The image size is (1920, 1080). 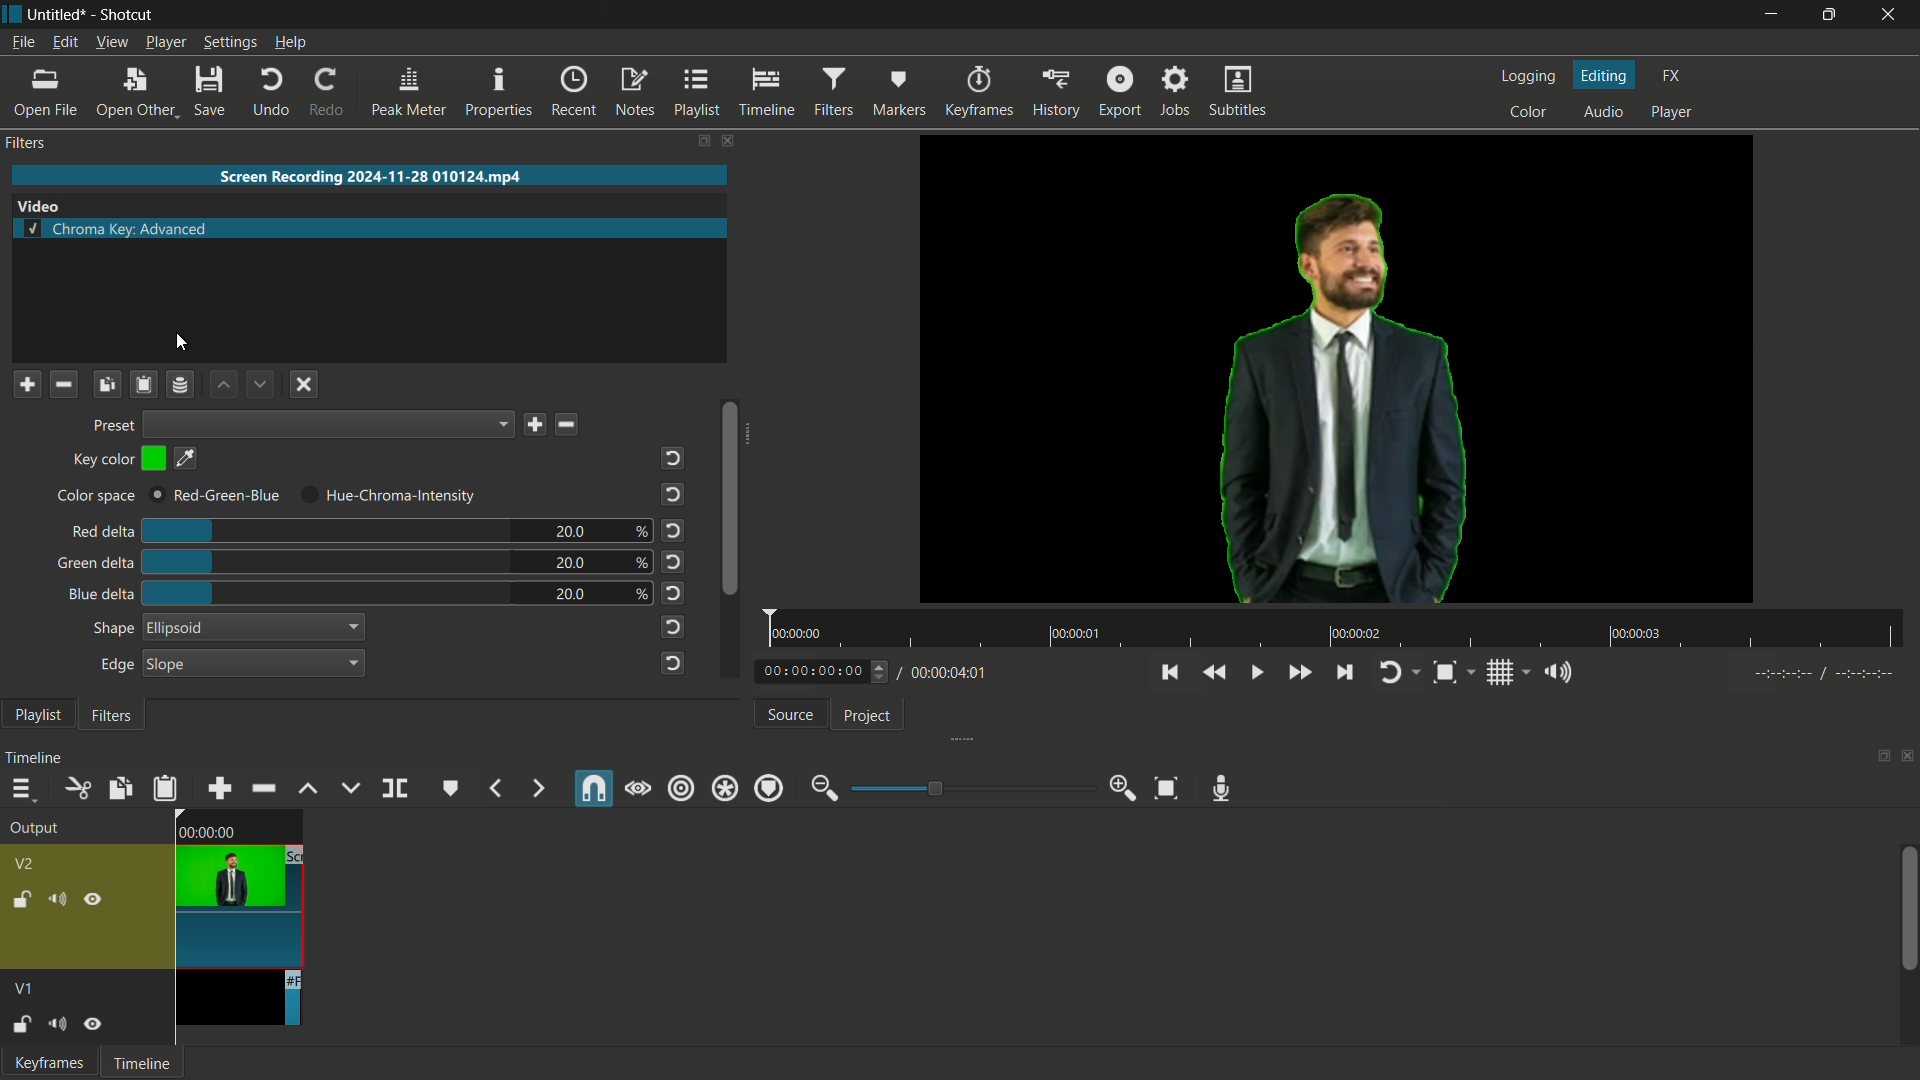 What do you see at coordinates (238, 887) in the screenshot?
I see `video-2 on timeline` at bounding box center [238, 887].